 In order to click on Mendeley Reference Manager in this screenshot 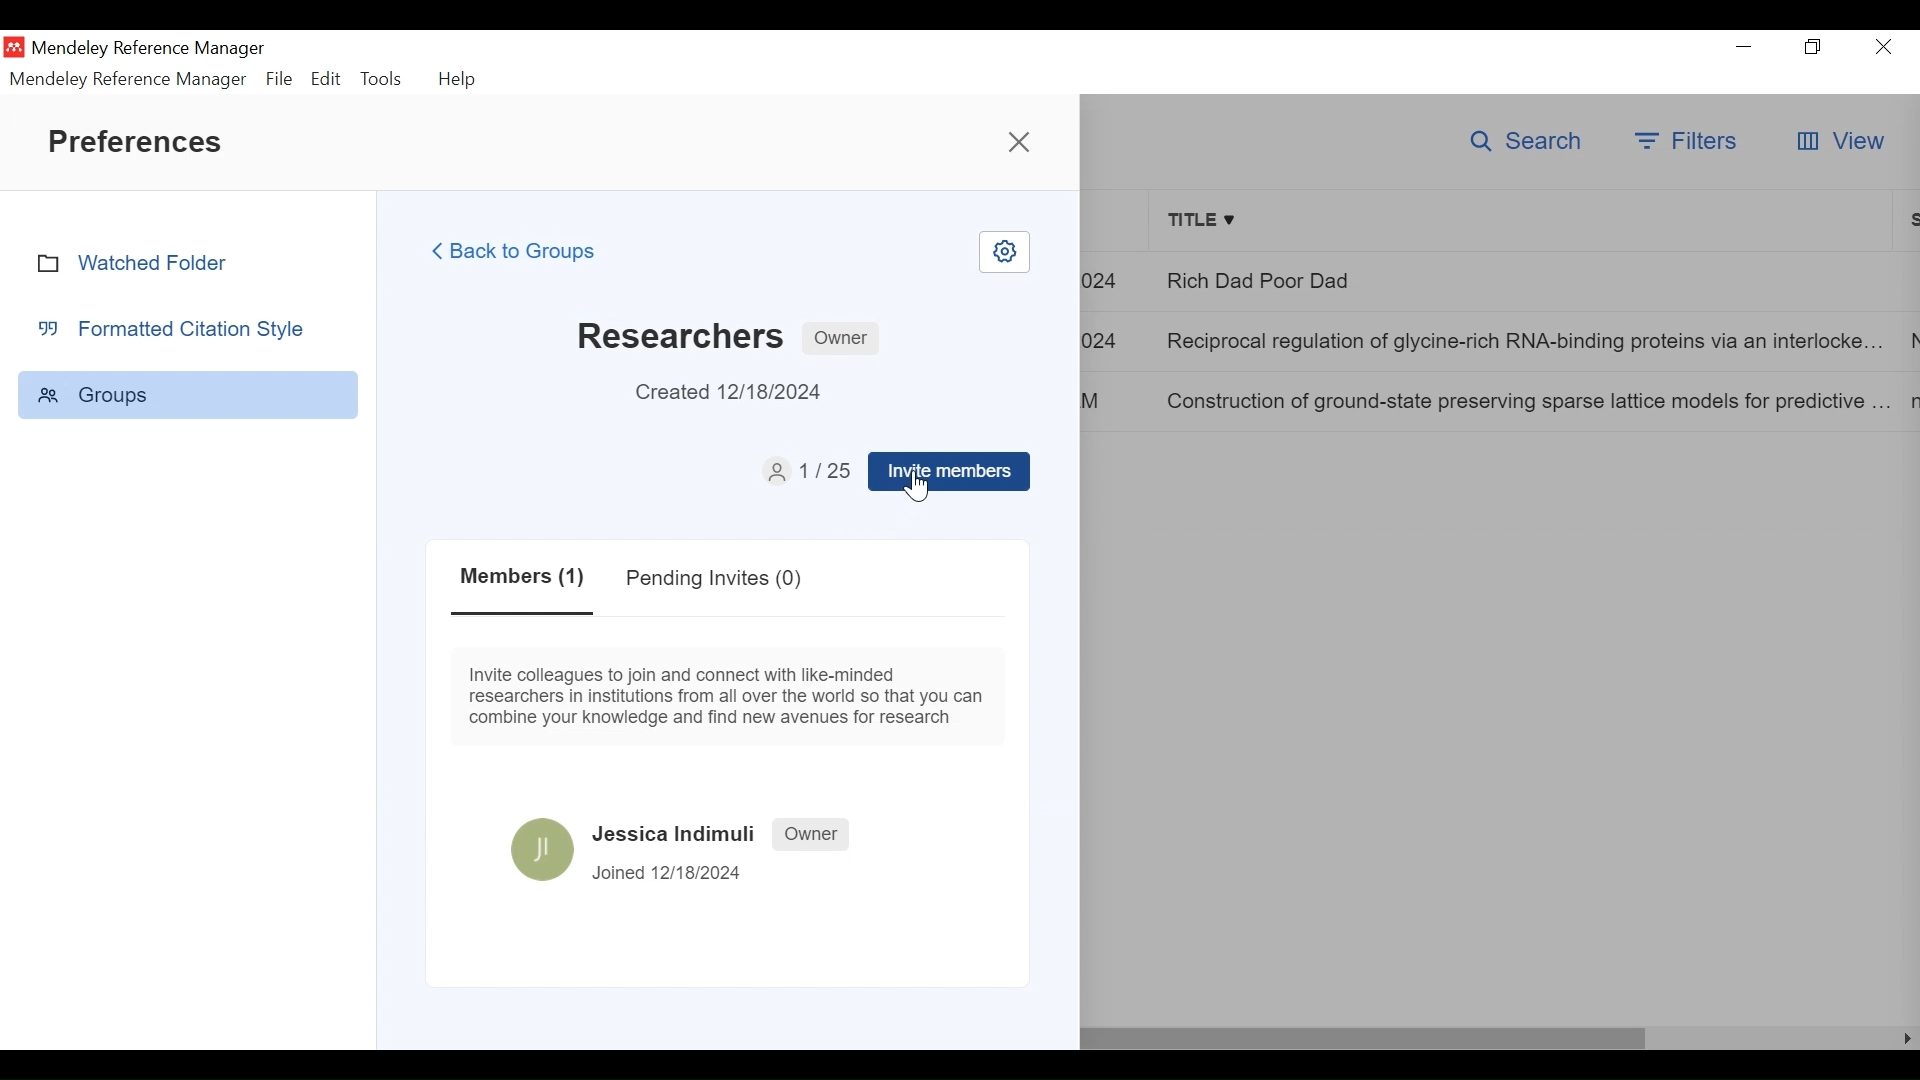, I will do `click(129, 79)`.